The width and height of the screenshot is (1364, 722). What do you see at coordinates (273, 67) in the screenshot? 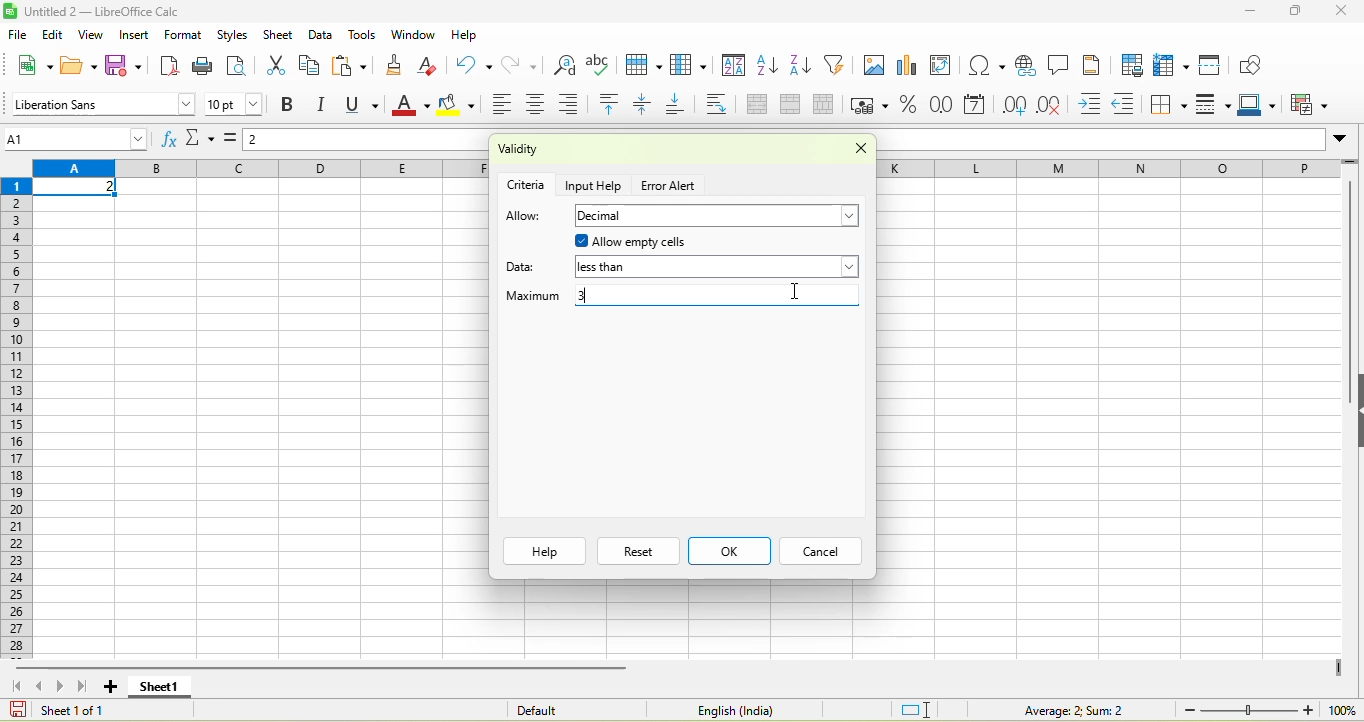
I see `cut` at bounding box center [273, 67].